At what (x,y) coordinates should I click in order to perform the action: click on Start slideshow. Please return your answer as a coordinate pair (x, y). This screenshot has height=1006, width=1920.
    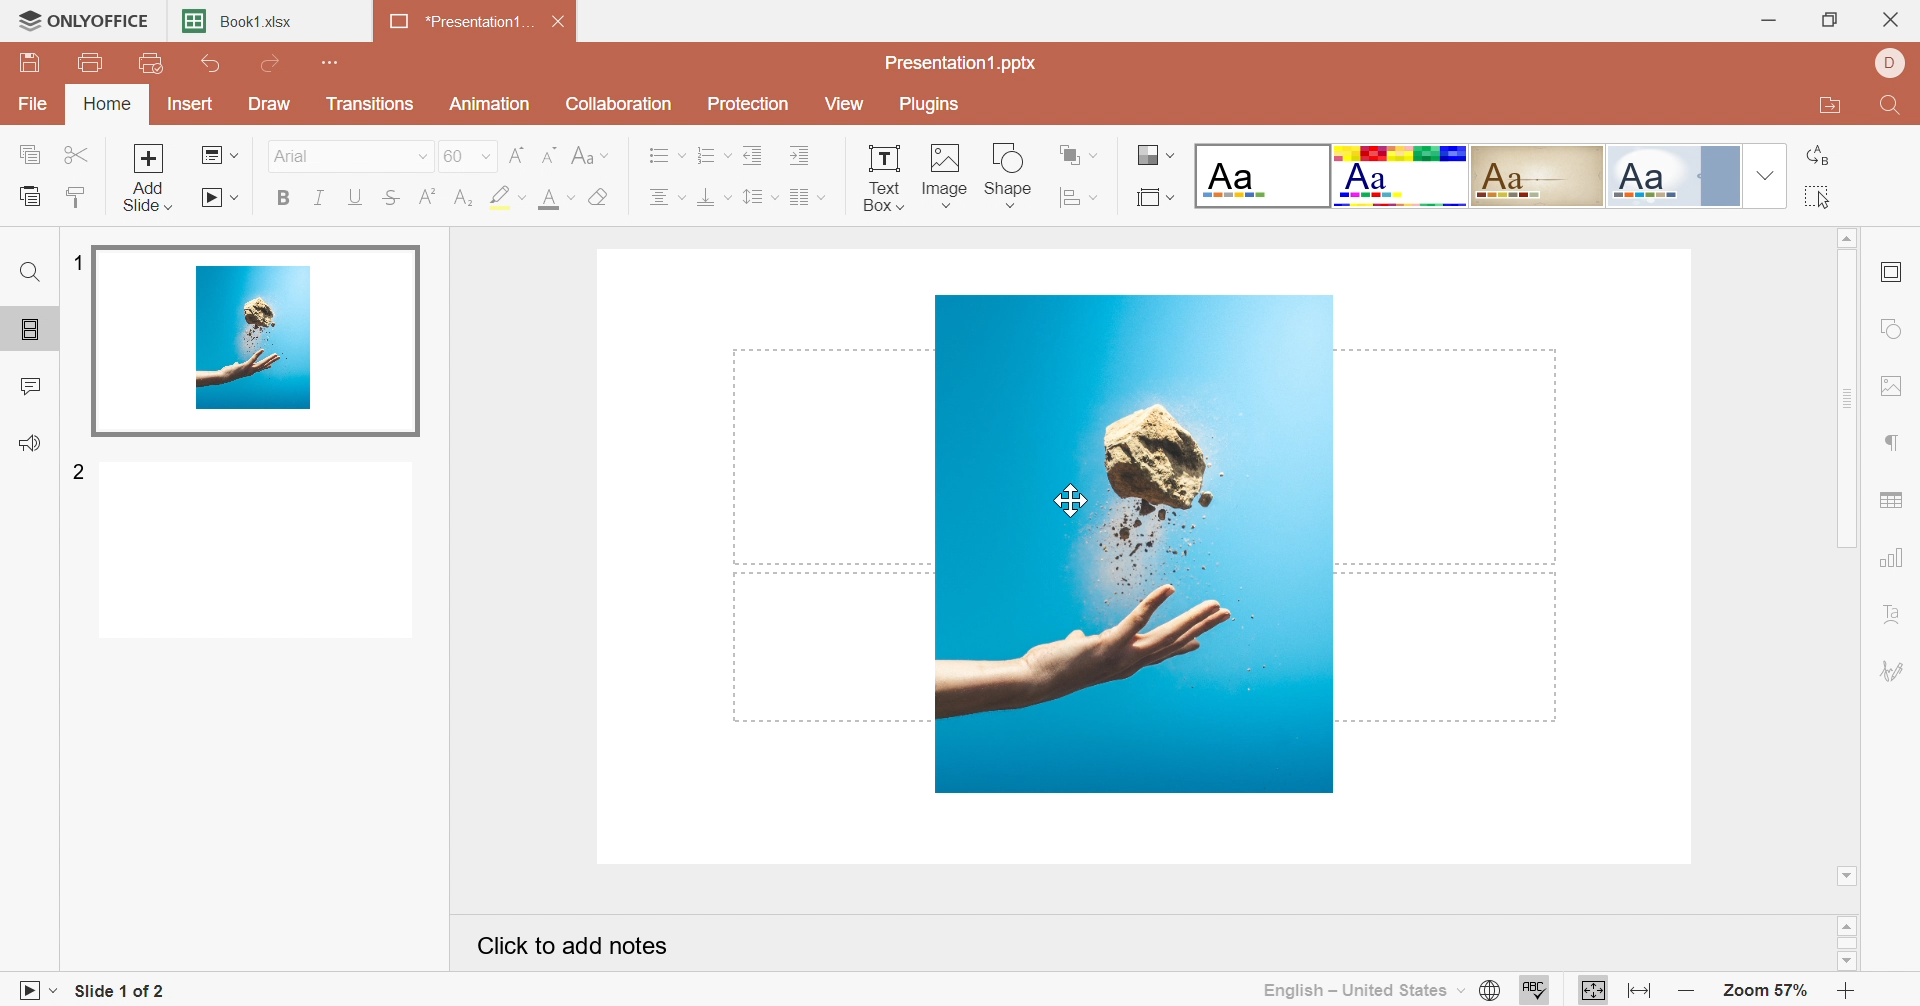
    Looking at the image, I should click on (33, 991).